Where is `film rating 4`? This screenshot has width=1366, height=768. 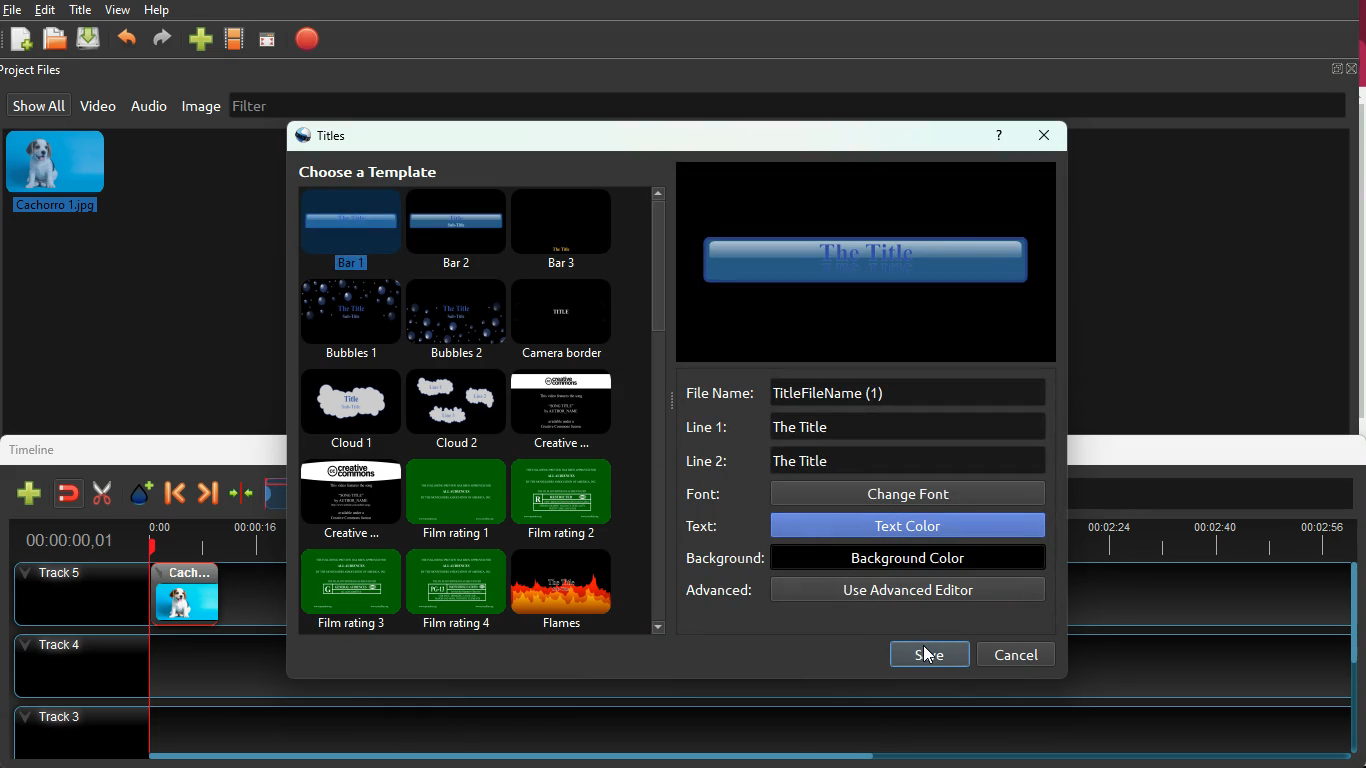
film rating 4 is located at coordinates (452, 590).